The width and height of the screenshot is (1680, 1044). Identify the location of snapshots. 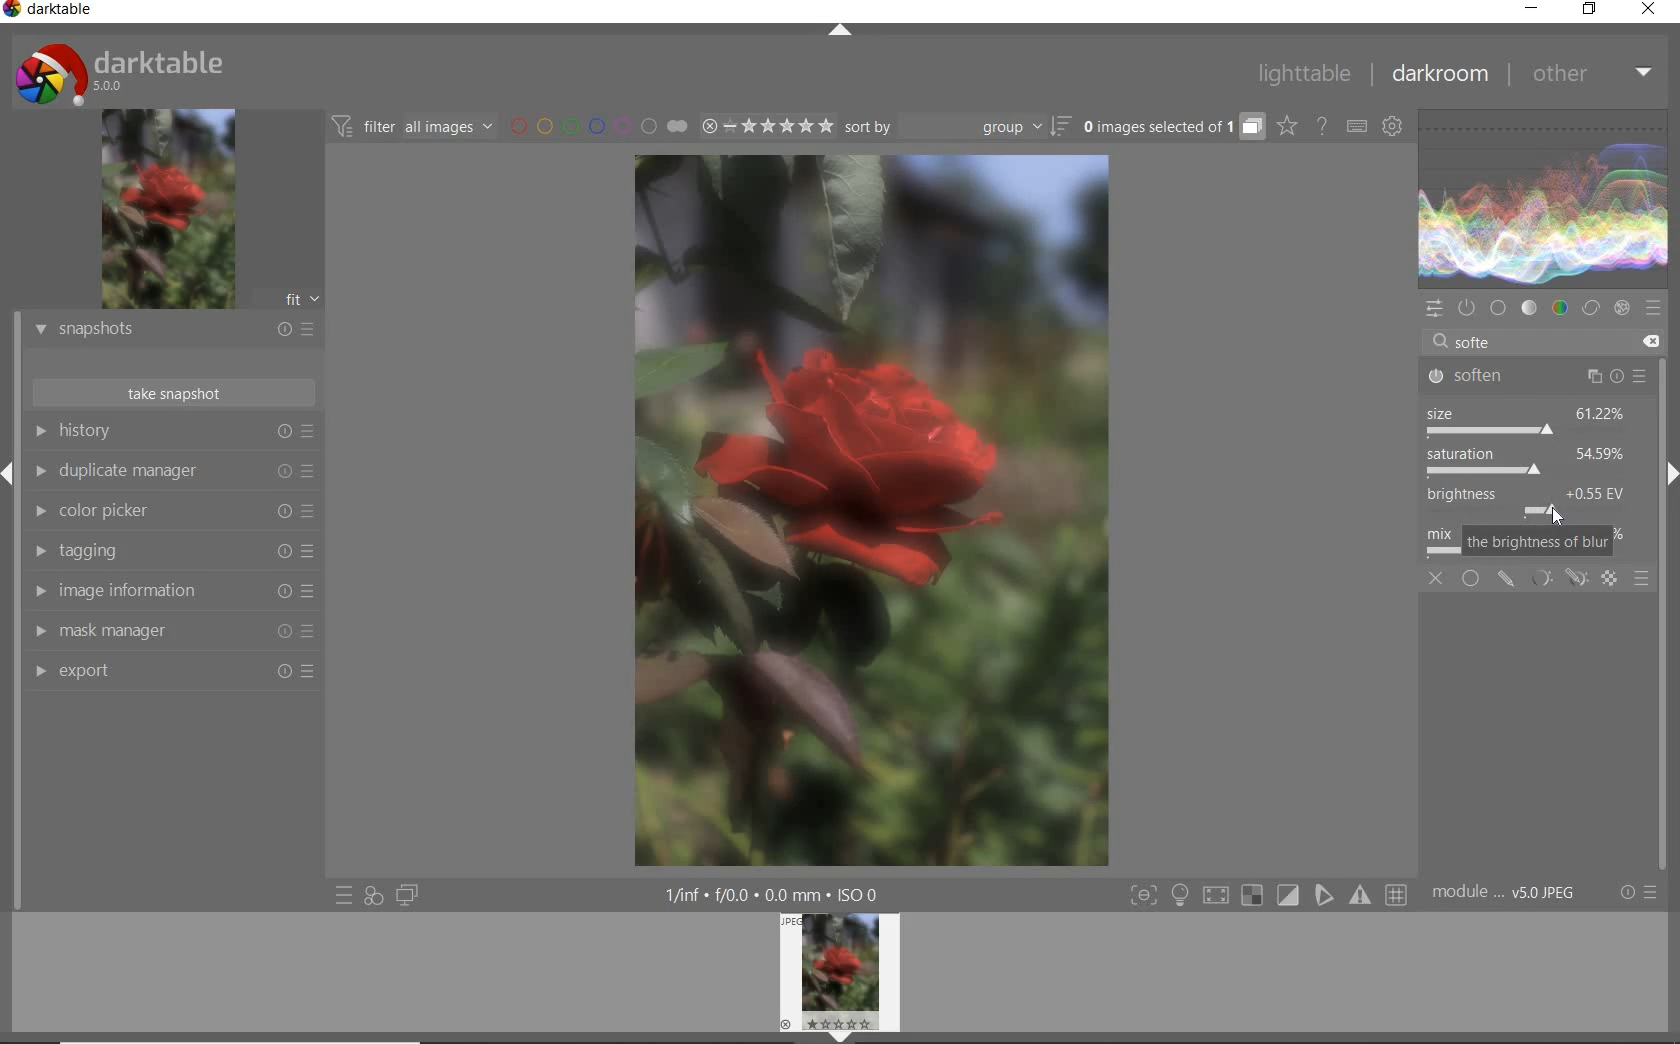
(173, 331).